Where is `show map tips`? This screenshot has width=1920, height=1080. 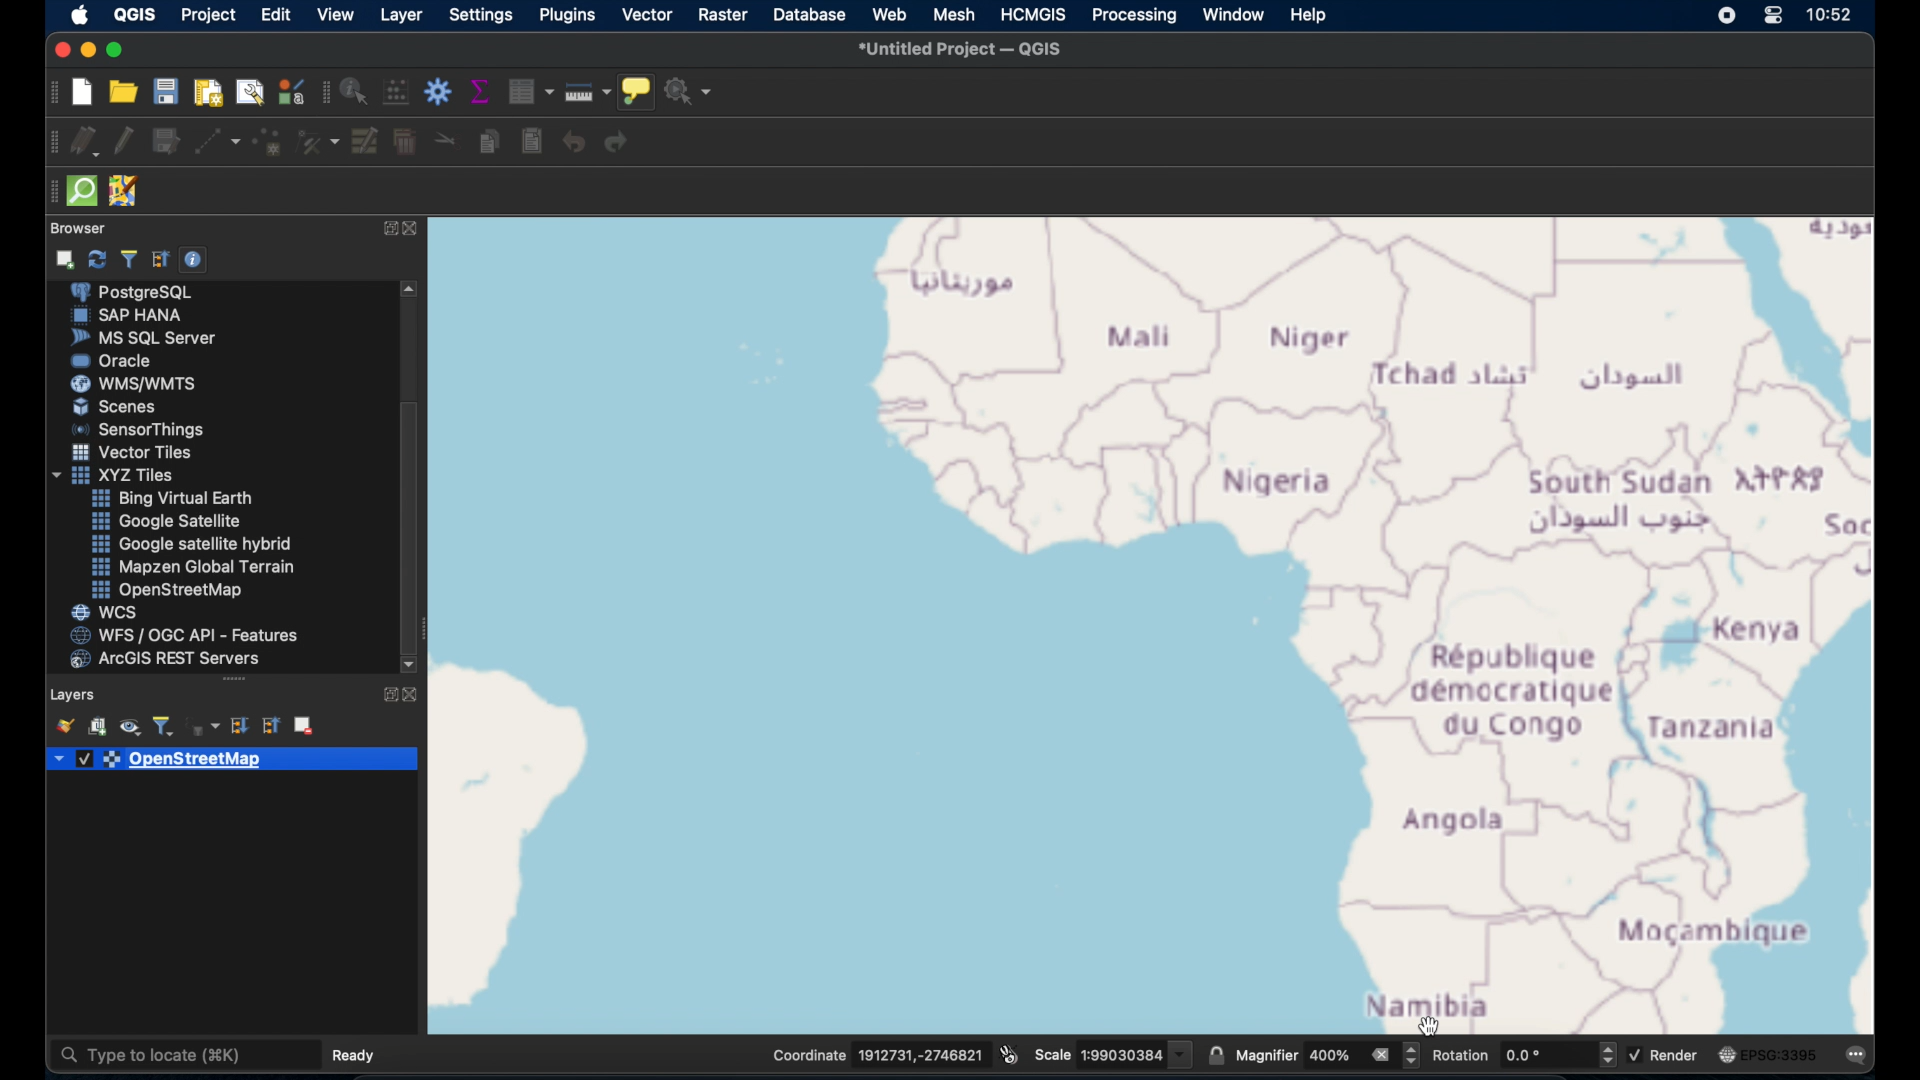 show map tips is located at coordinates (638, 91).